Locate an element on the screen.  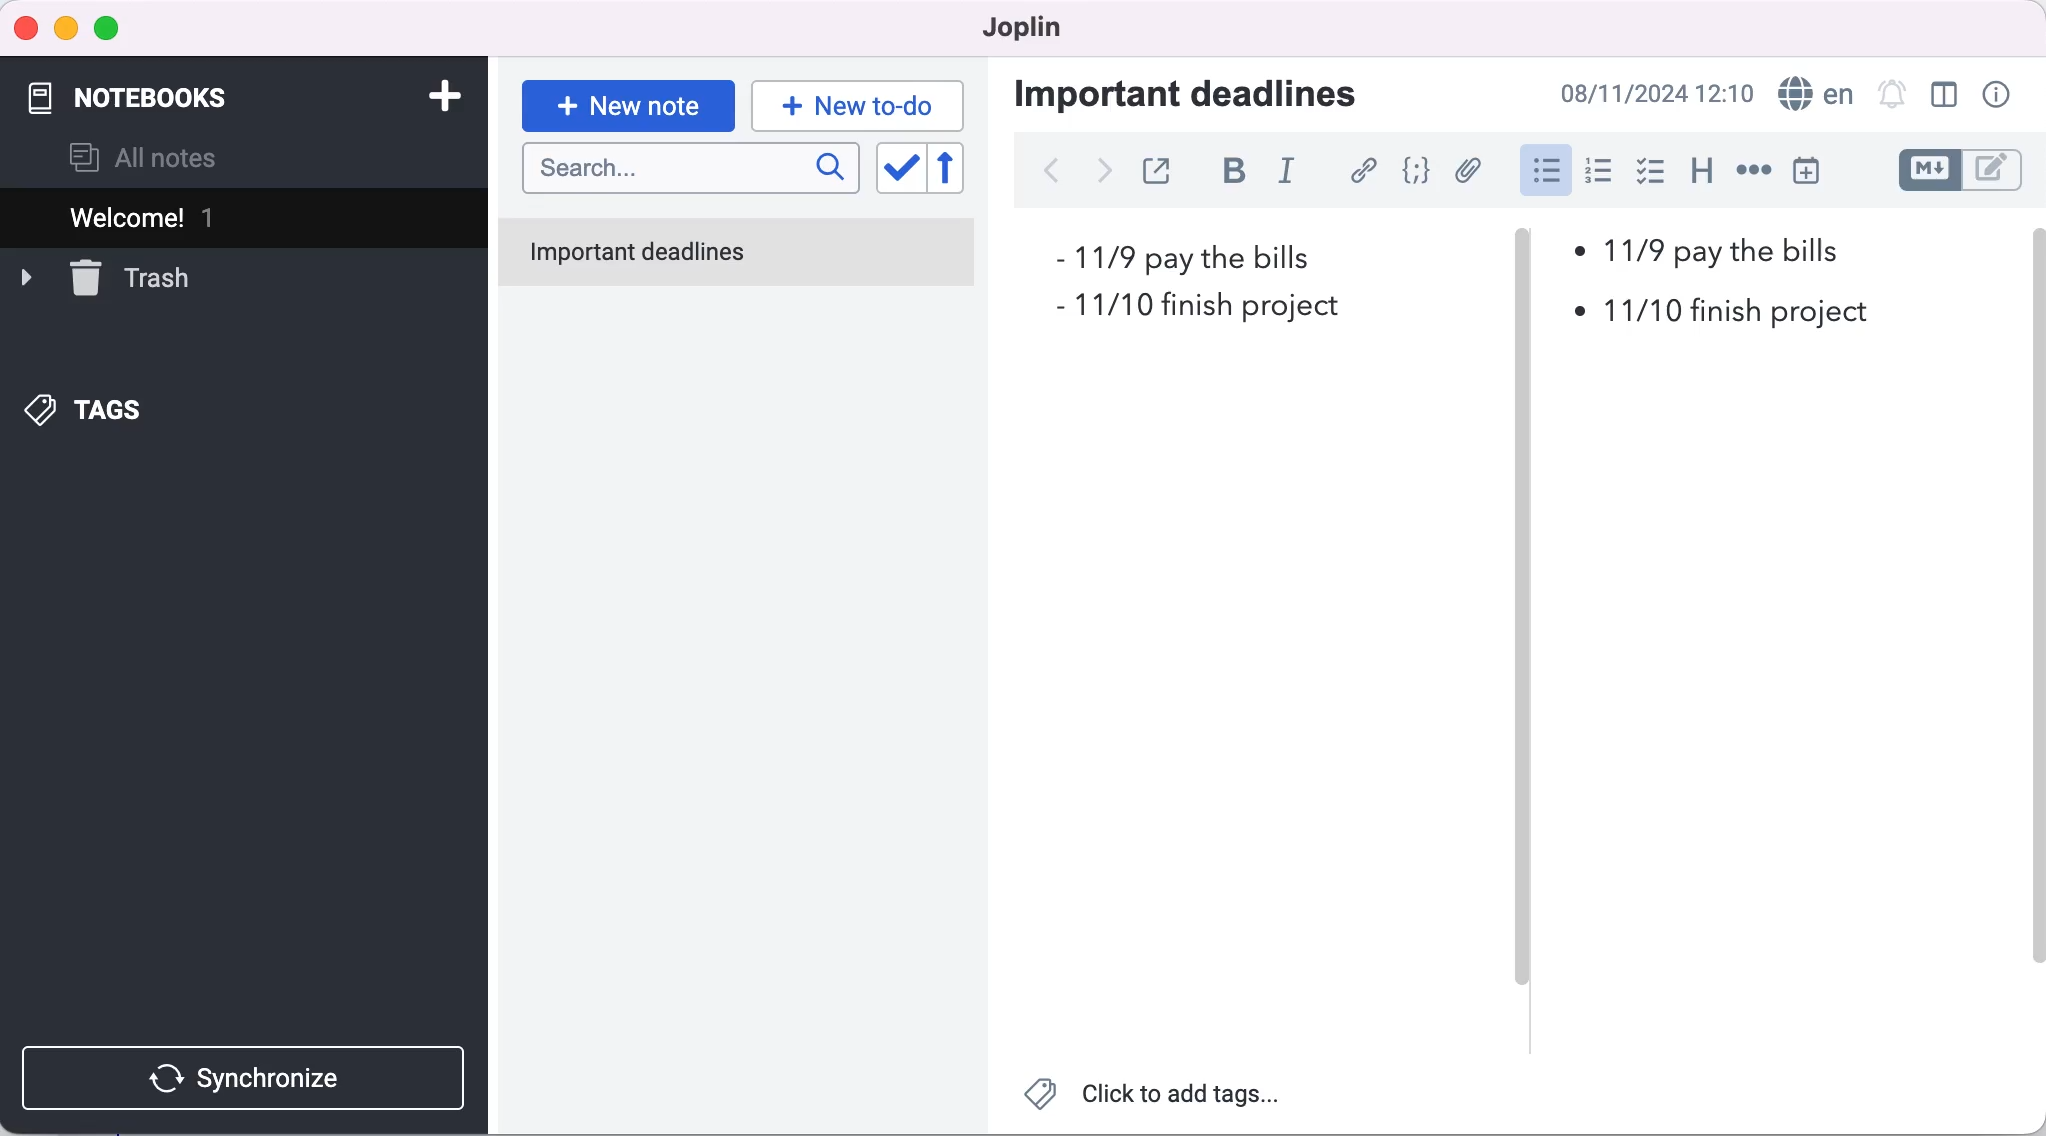
tags is located at coordinates (105, 407).